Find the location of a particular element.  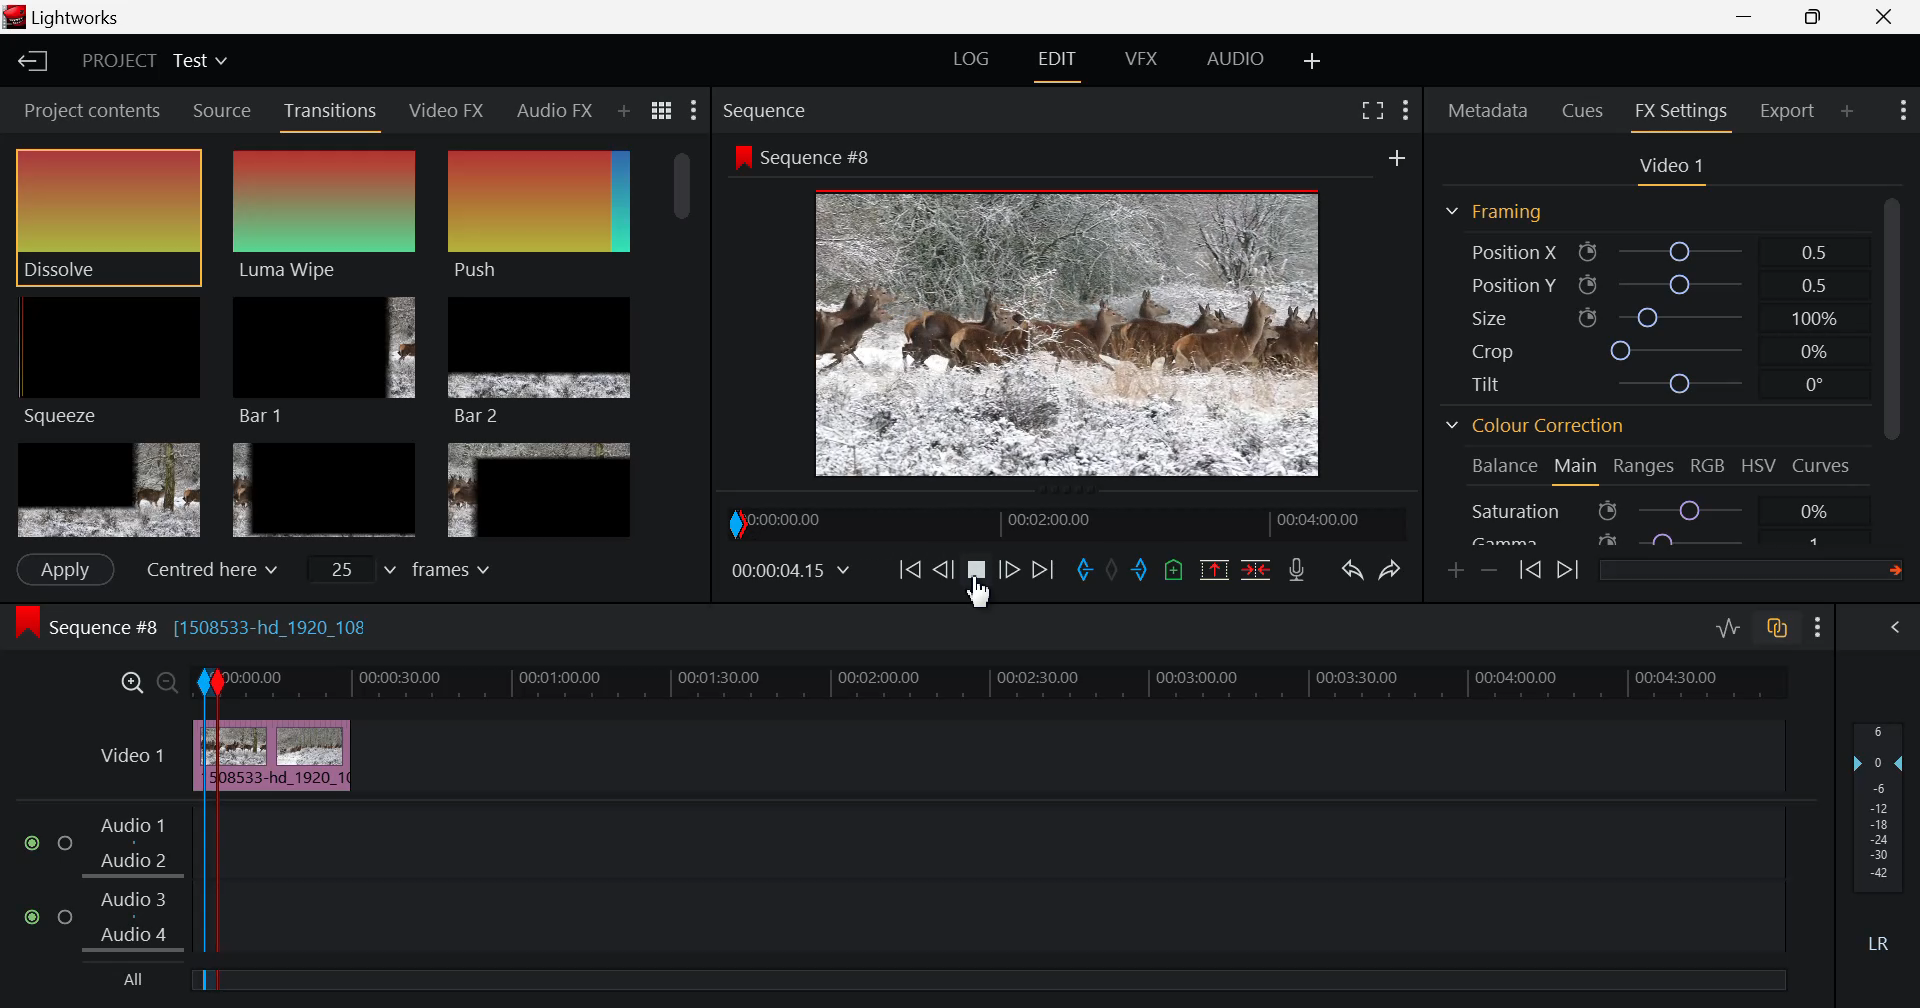

Show settings is located at coordinates (1406, 110).